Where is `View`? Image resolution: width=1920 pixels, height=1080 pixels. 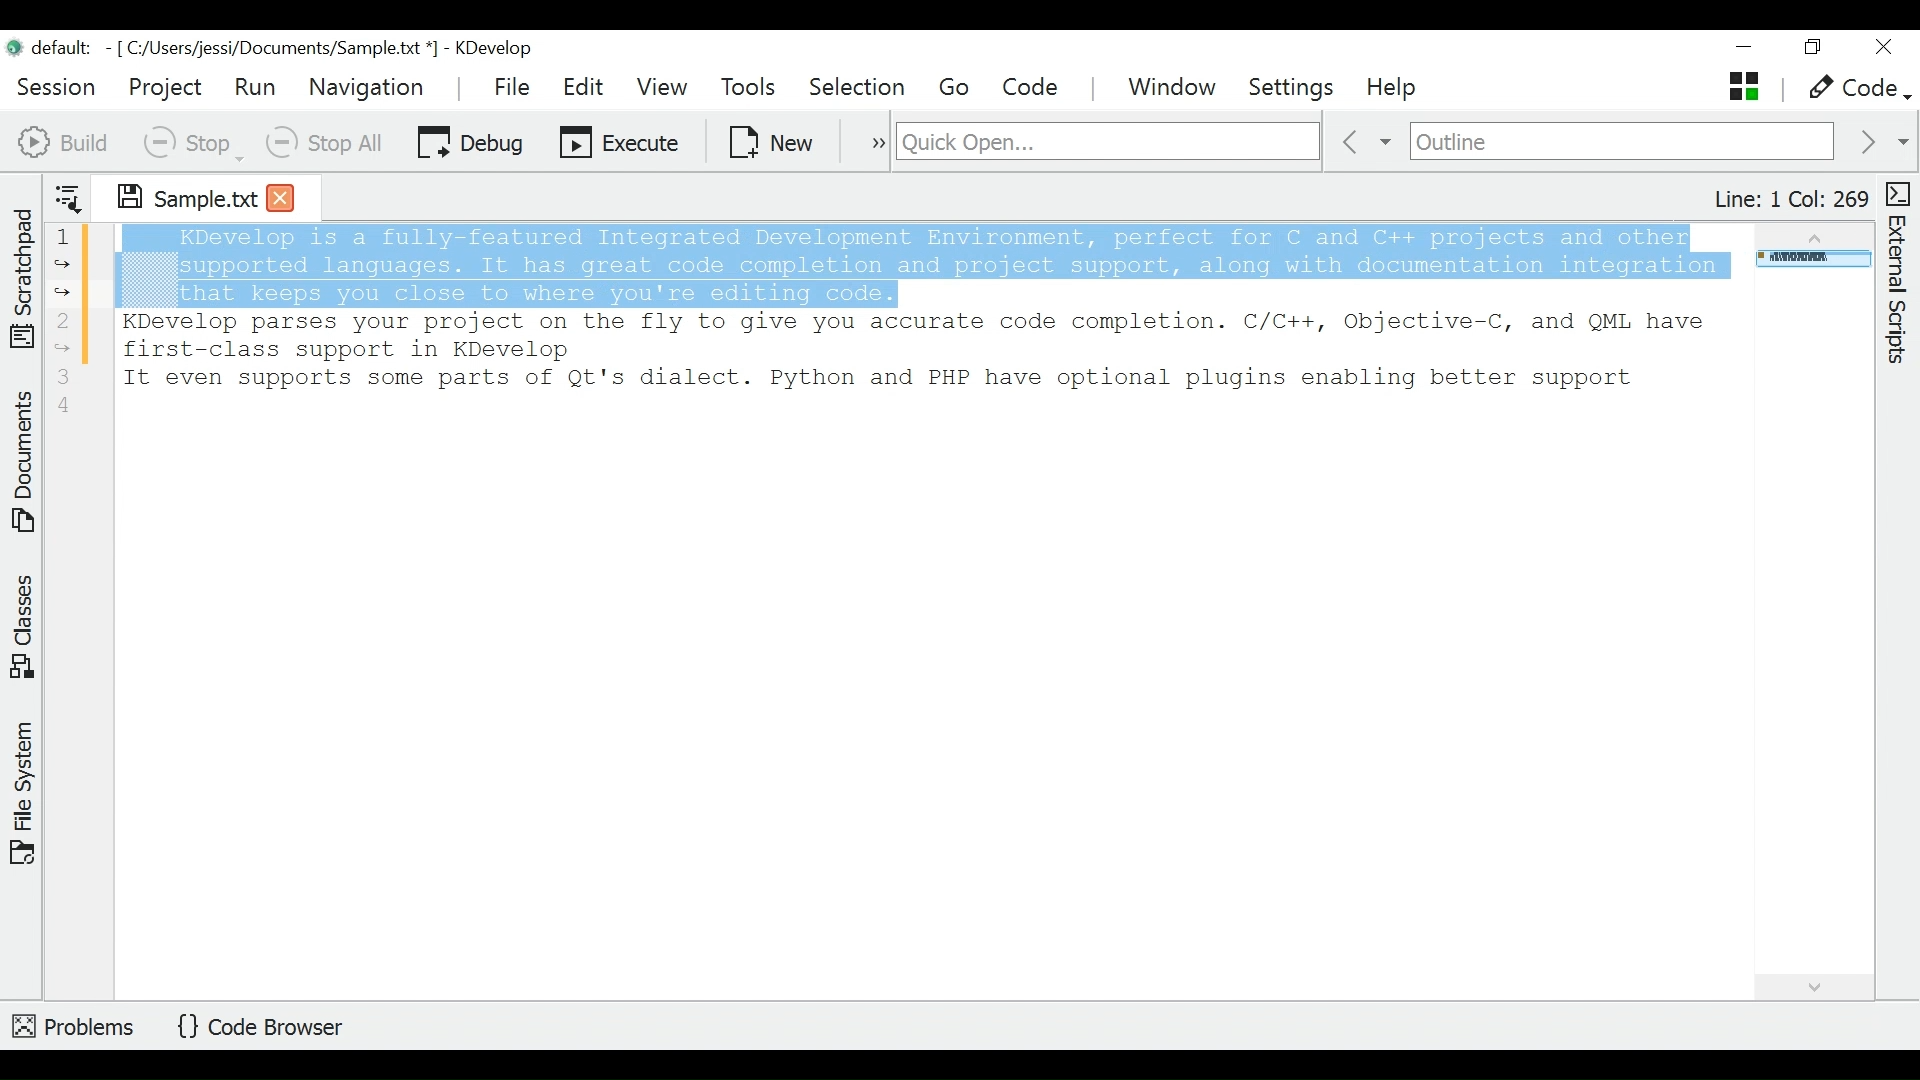
View is located at coordinates (662, 87).